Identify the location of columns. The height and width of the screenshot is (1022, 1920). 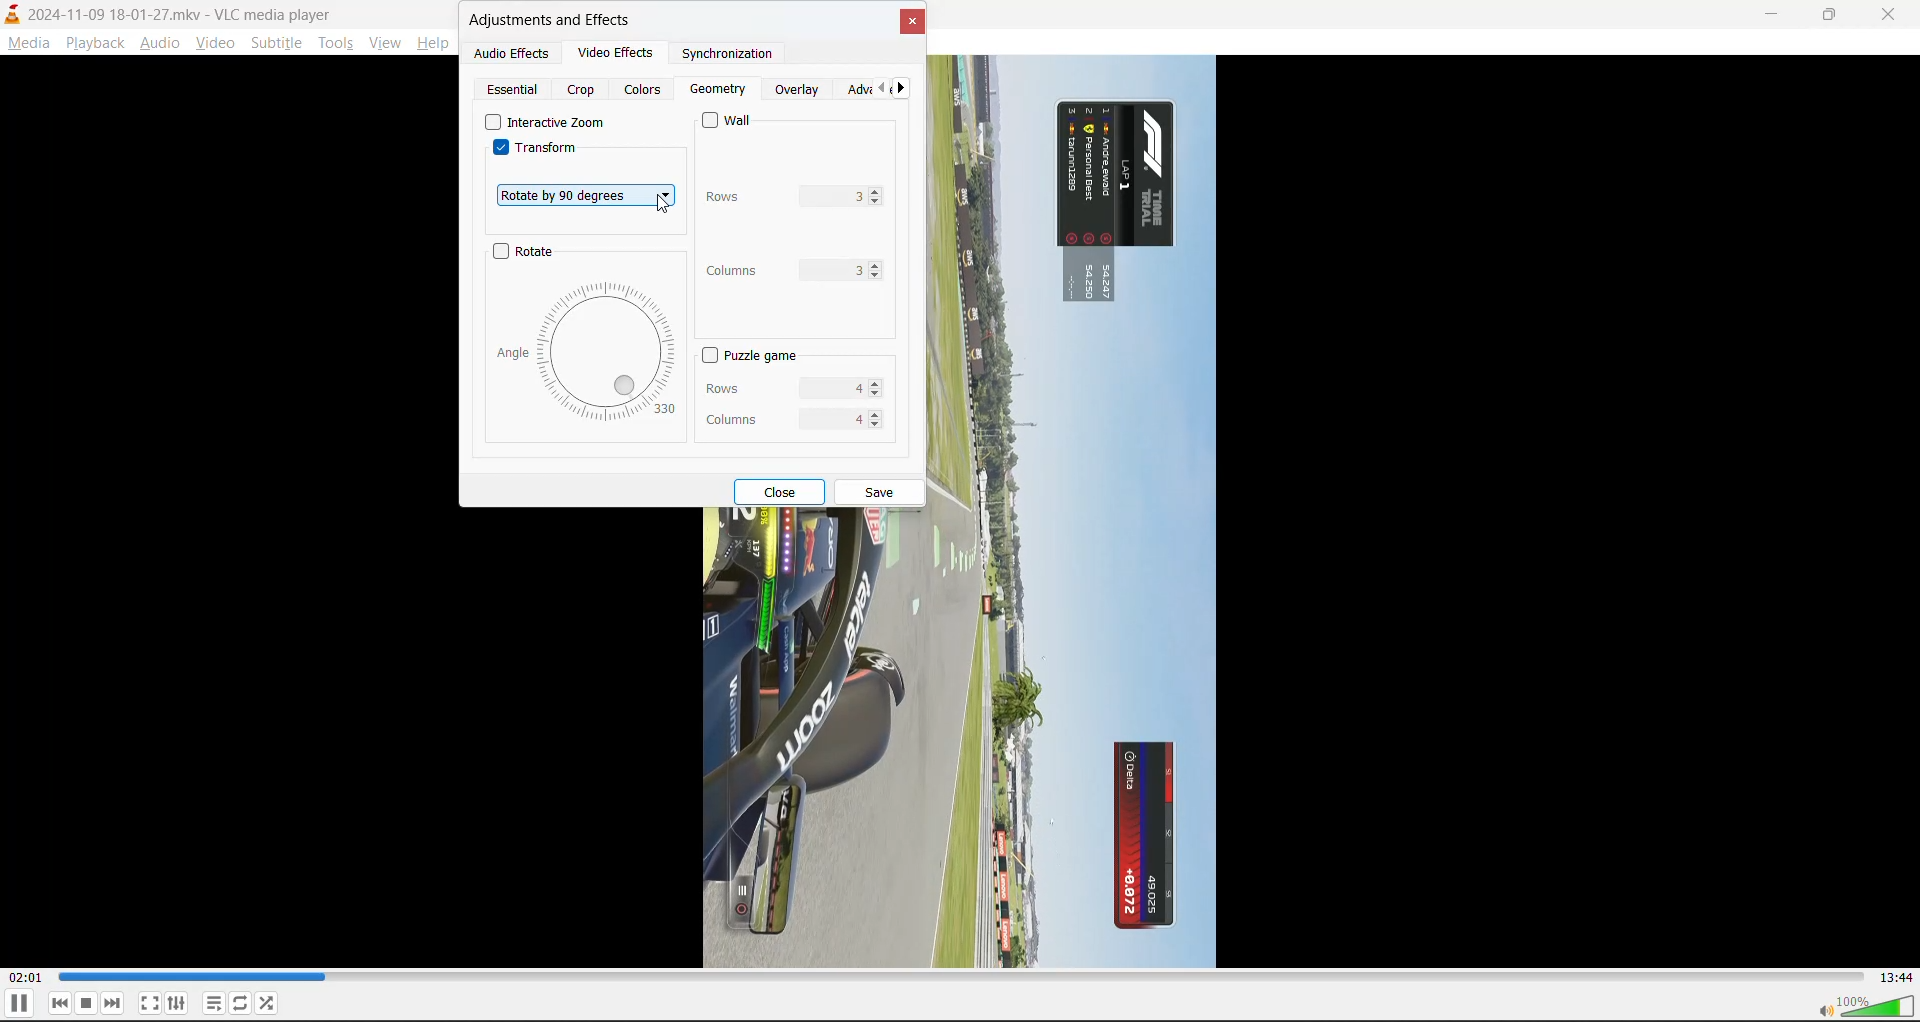
(776, 415).